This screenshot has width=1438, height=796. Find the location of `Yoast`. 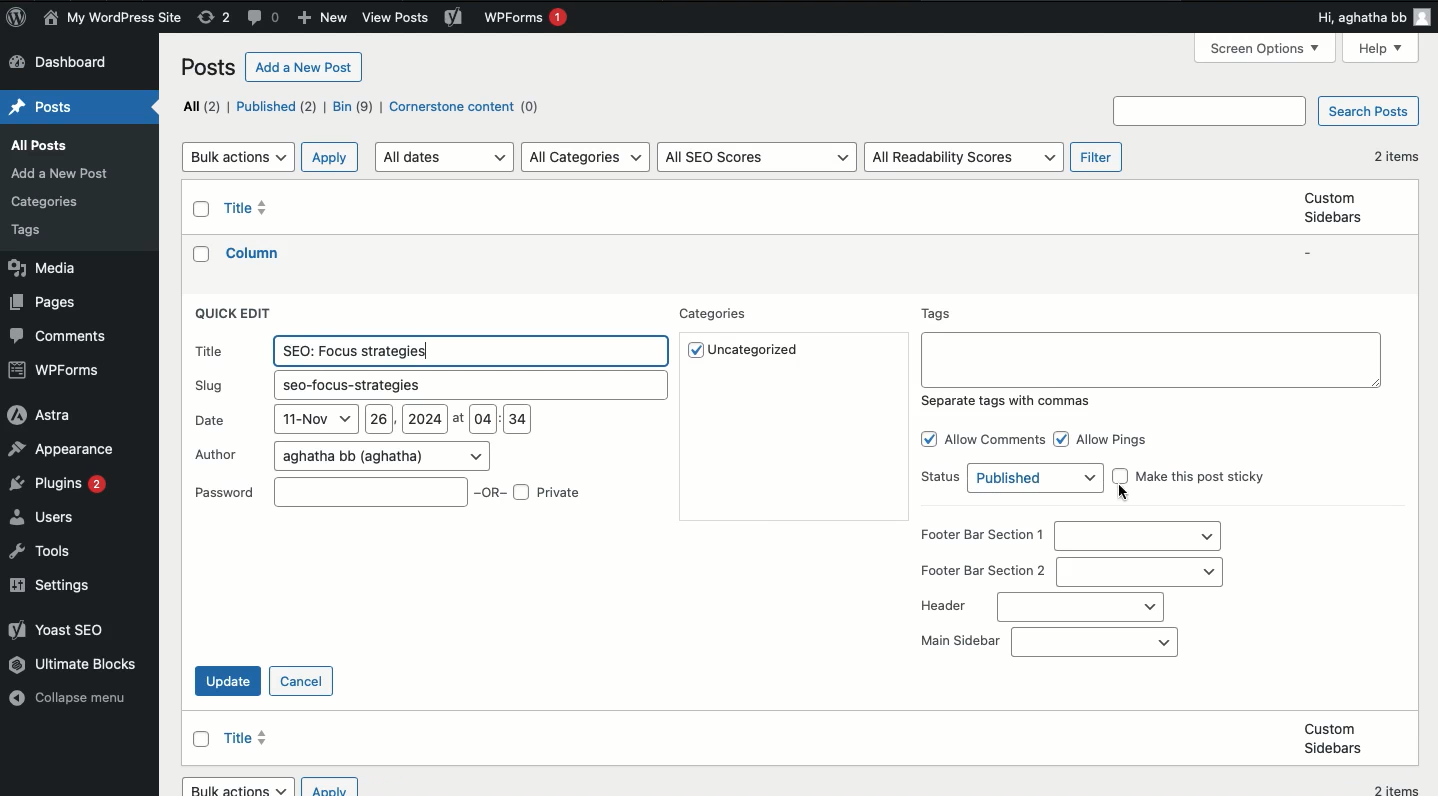

Yoast is located at coordinates (453, 16).